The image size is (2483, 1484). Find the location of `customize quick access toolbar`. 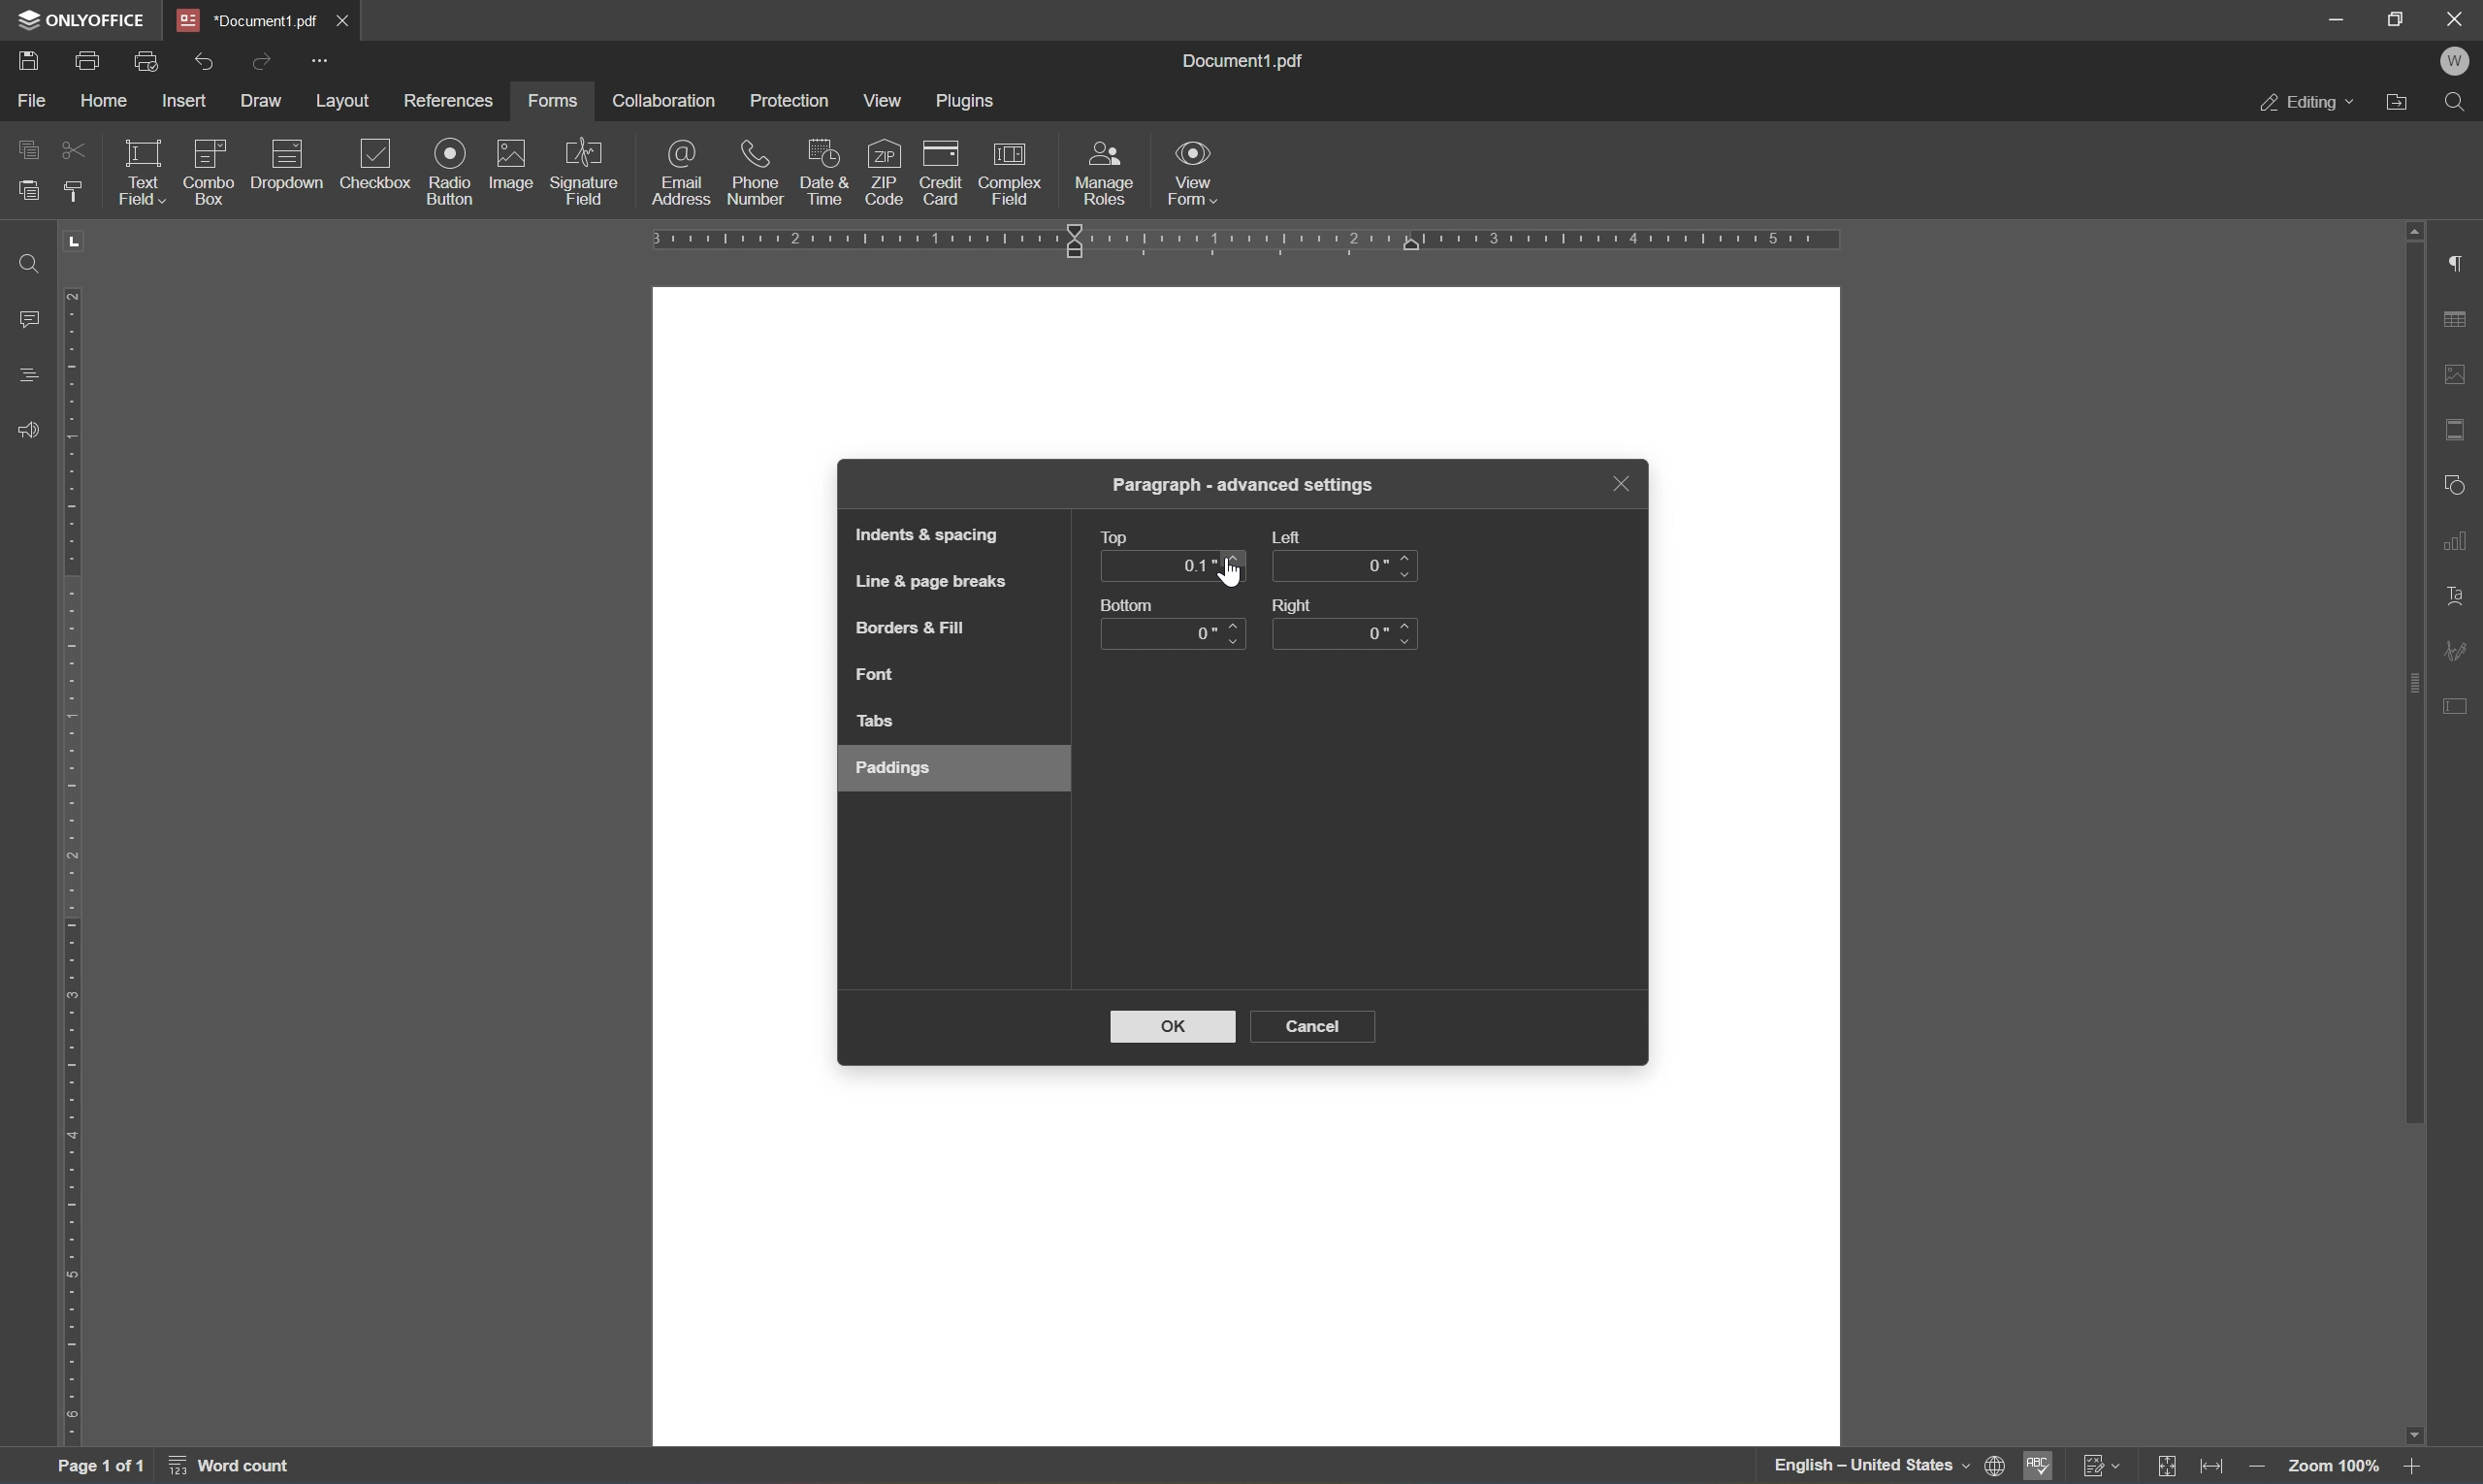

customize quick access toolbar is located at coordinates (323, 59).